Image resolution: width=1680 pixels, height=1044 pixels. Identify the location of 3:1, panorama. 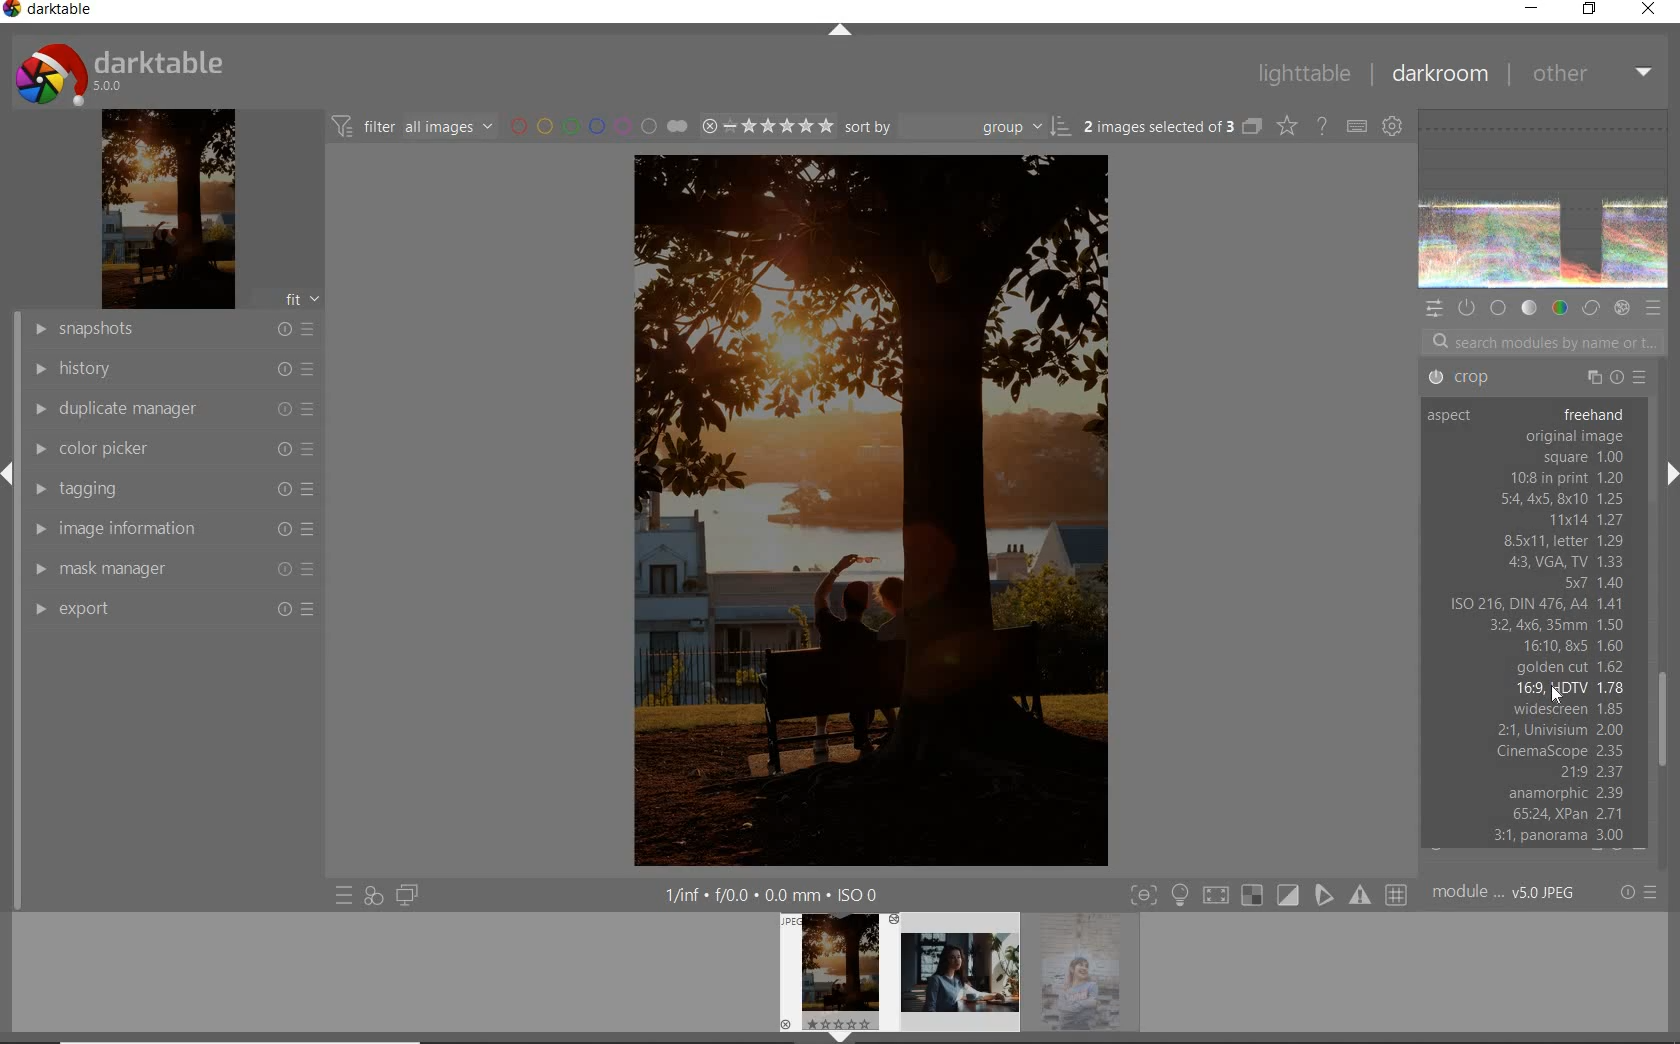
(1533, 836).